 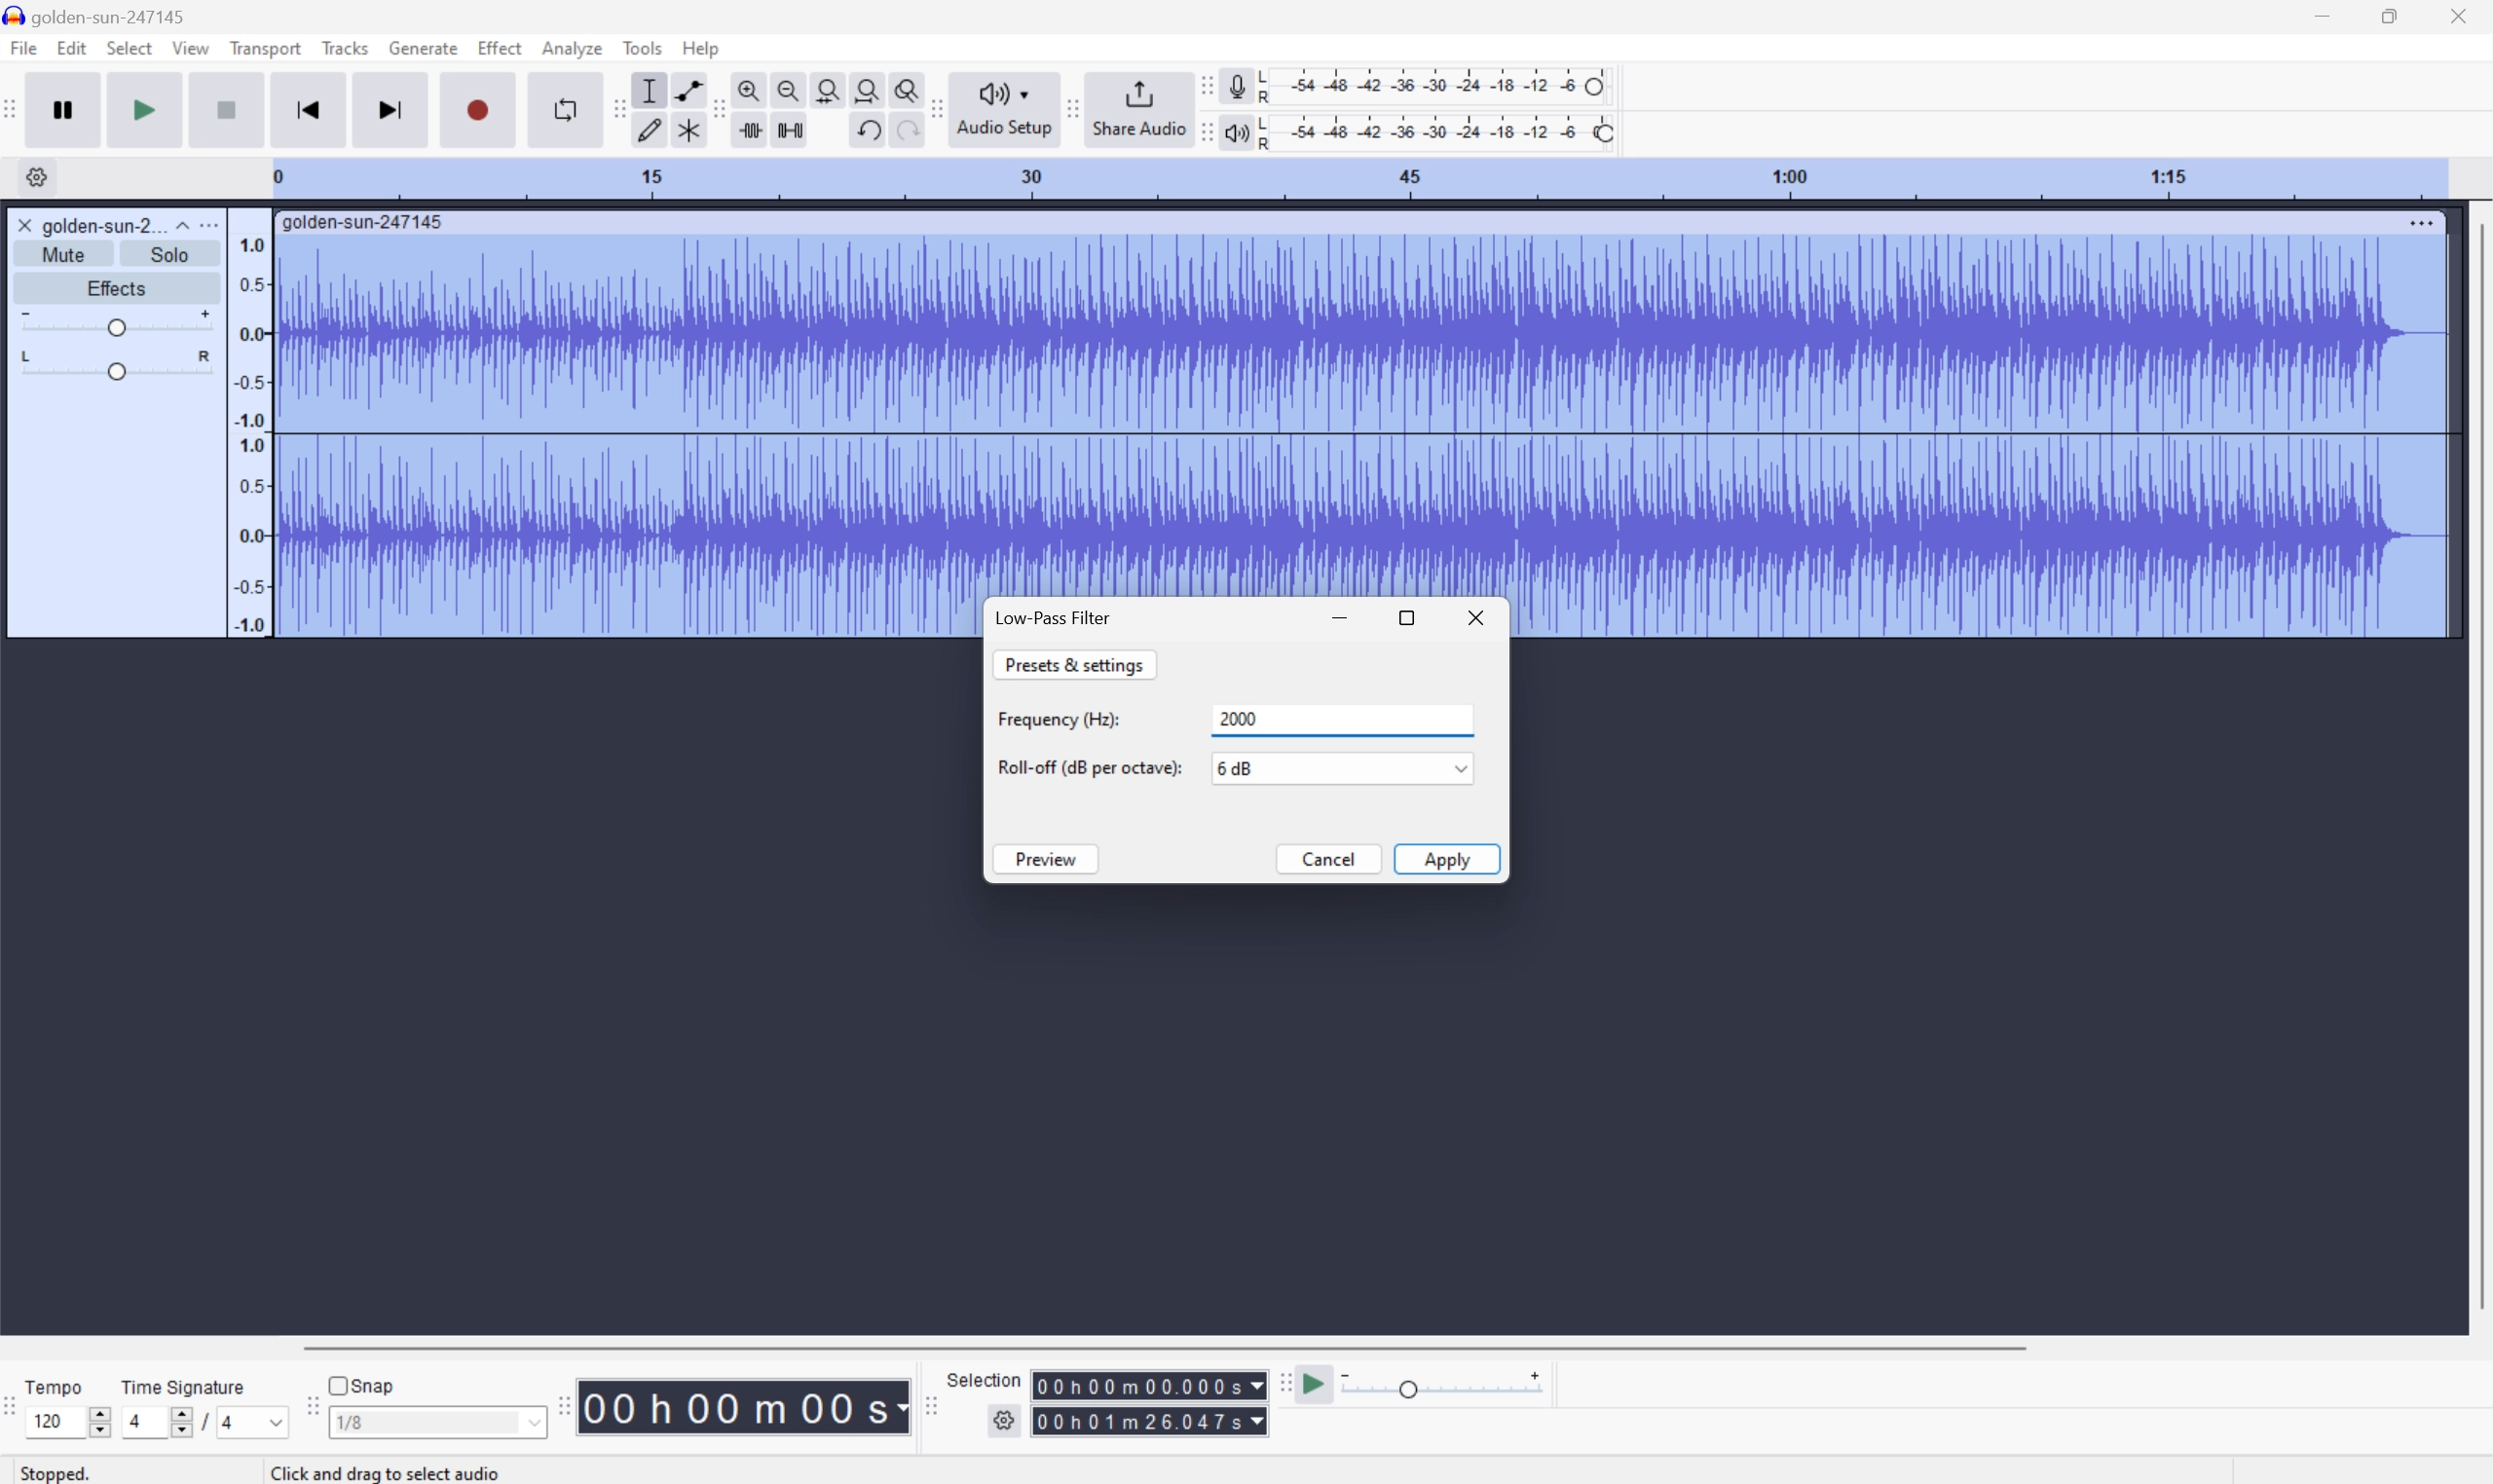 What do you see at coordinates (1236, 85) in the screenshot?
I see `Record meter` at bounding box center [1236, 85].